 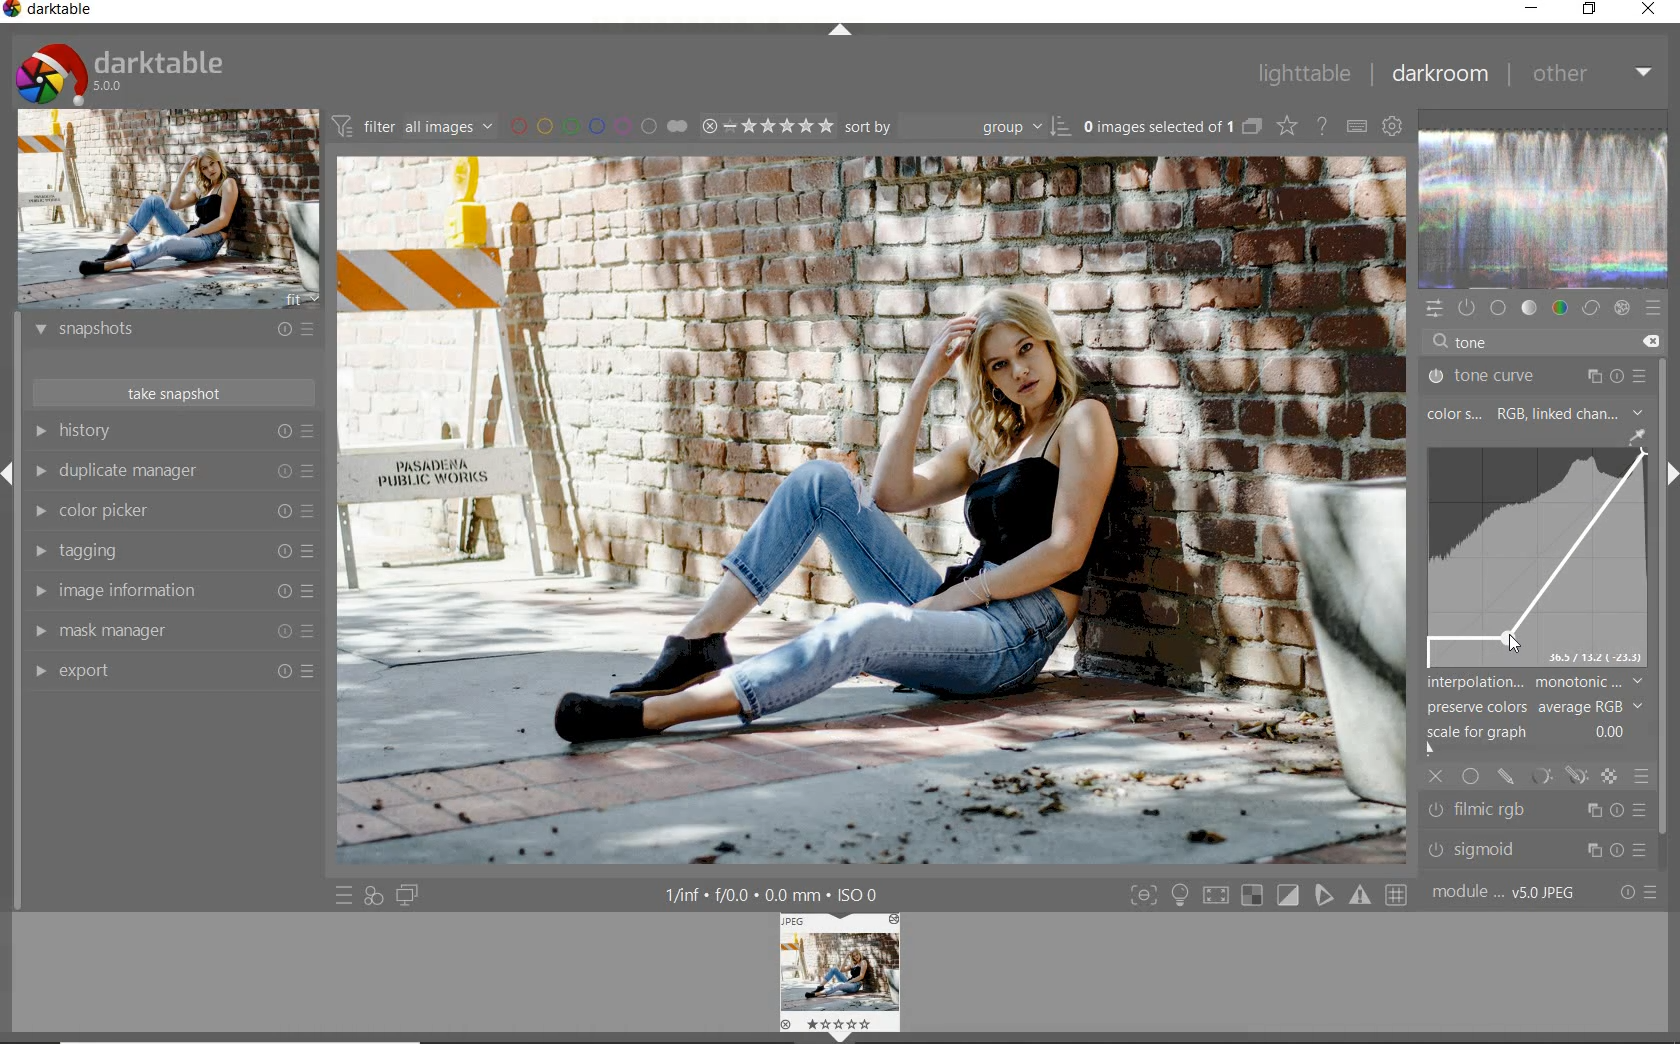 I want to click on expand/collapse, so click(x=839, y=33).